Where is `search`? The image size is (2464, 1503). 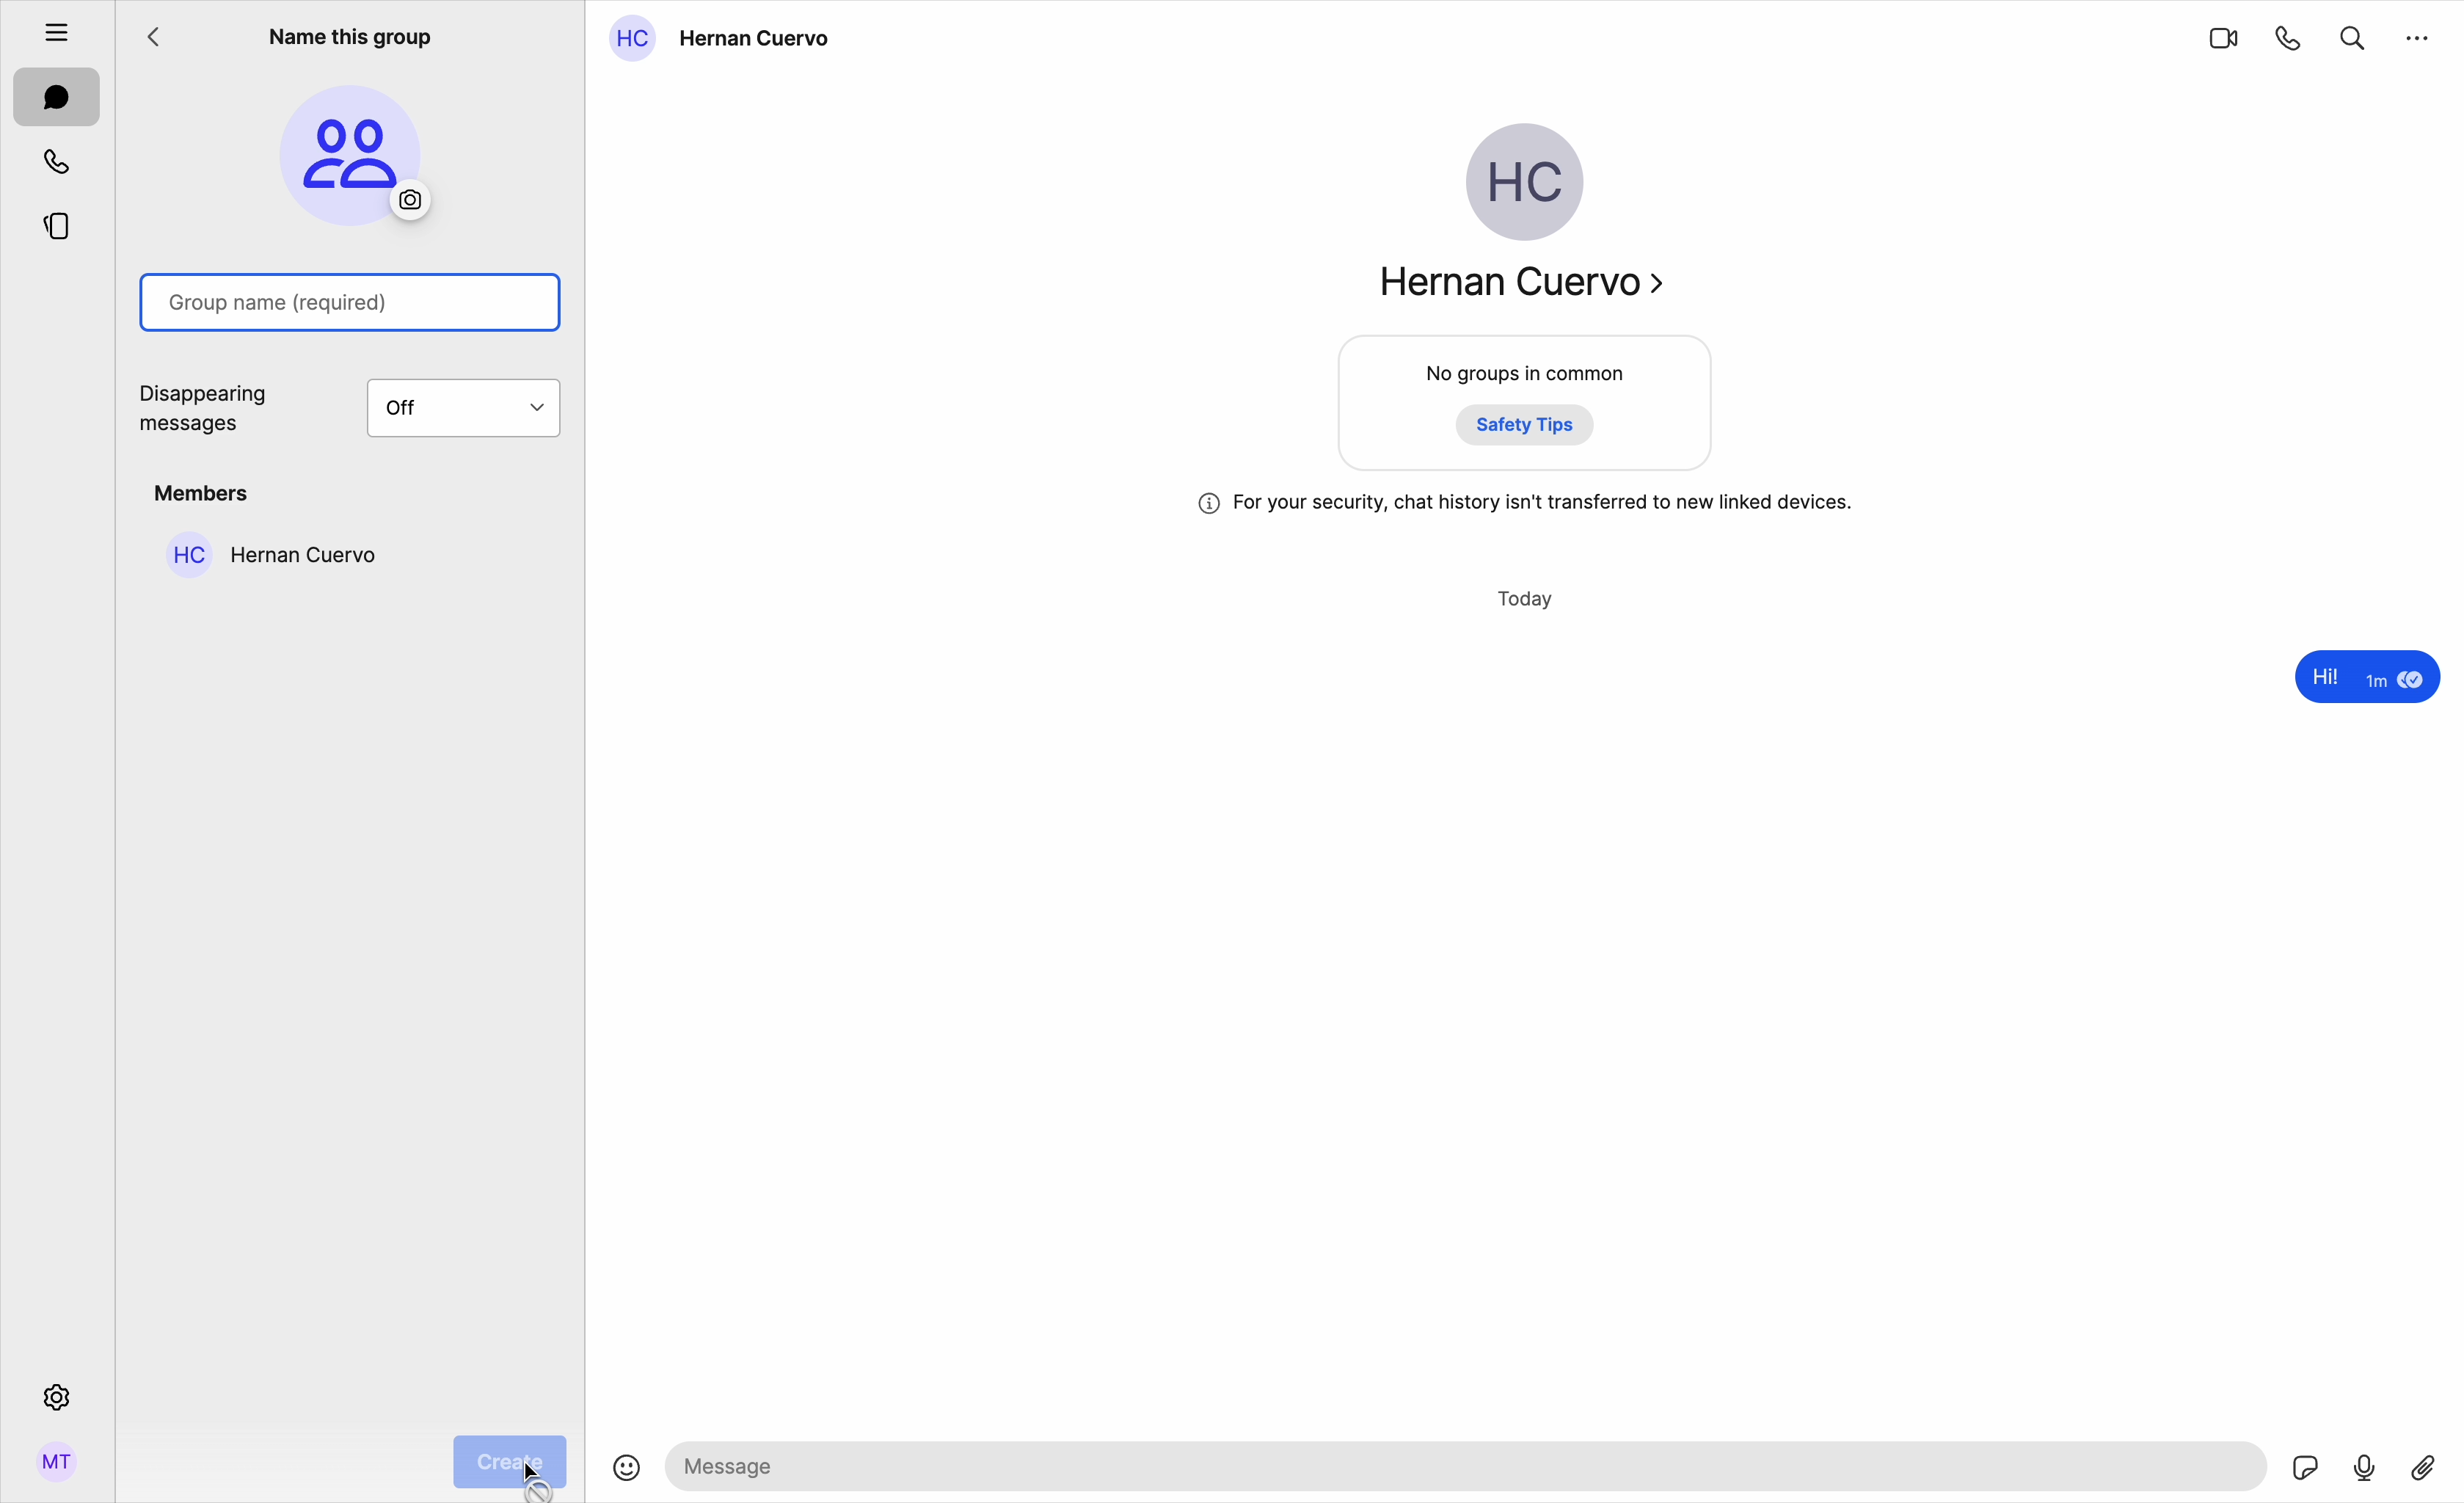 search is located at coordinates (2353, 34).